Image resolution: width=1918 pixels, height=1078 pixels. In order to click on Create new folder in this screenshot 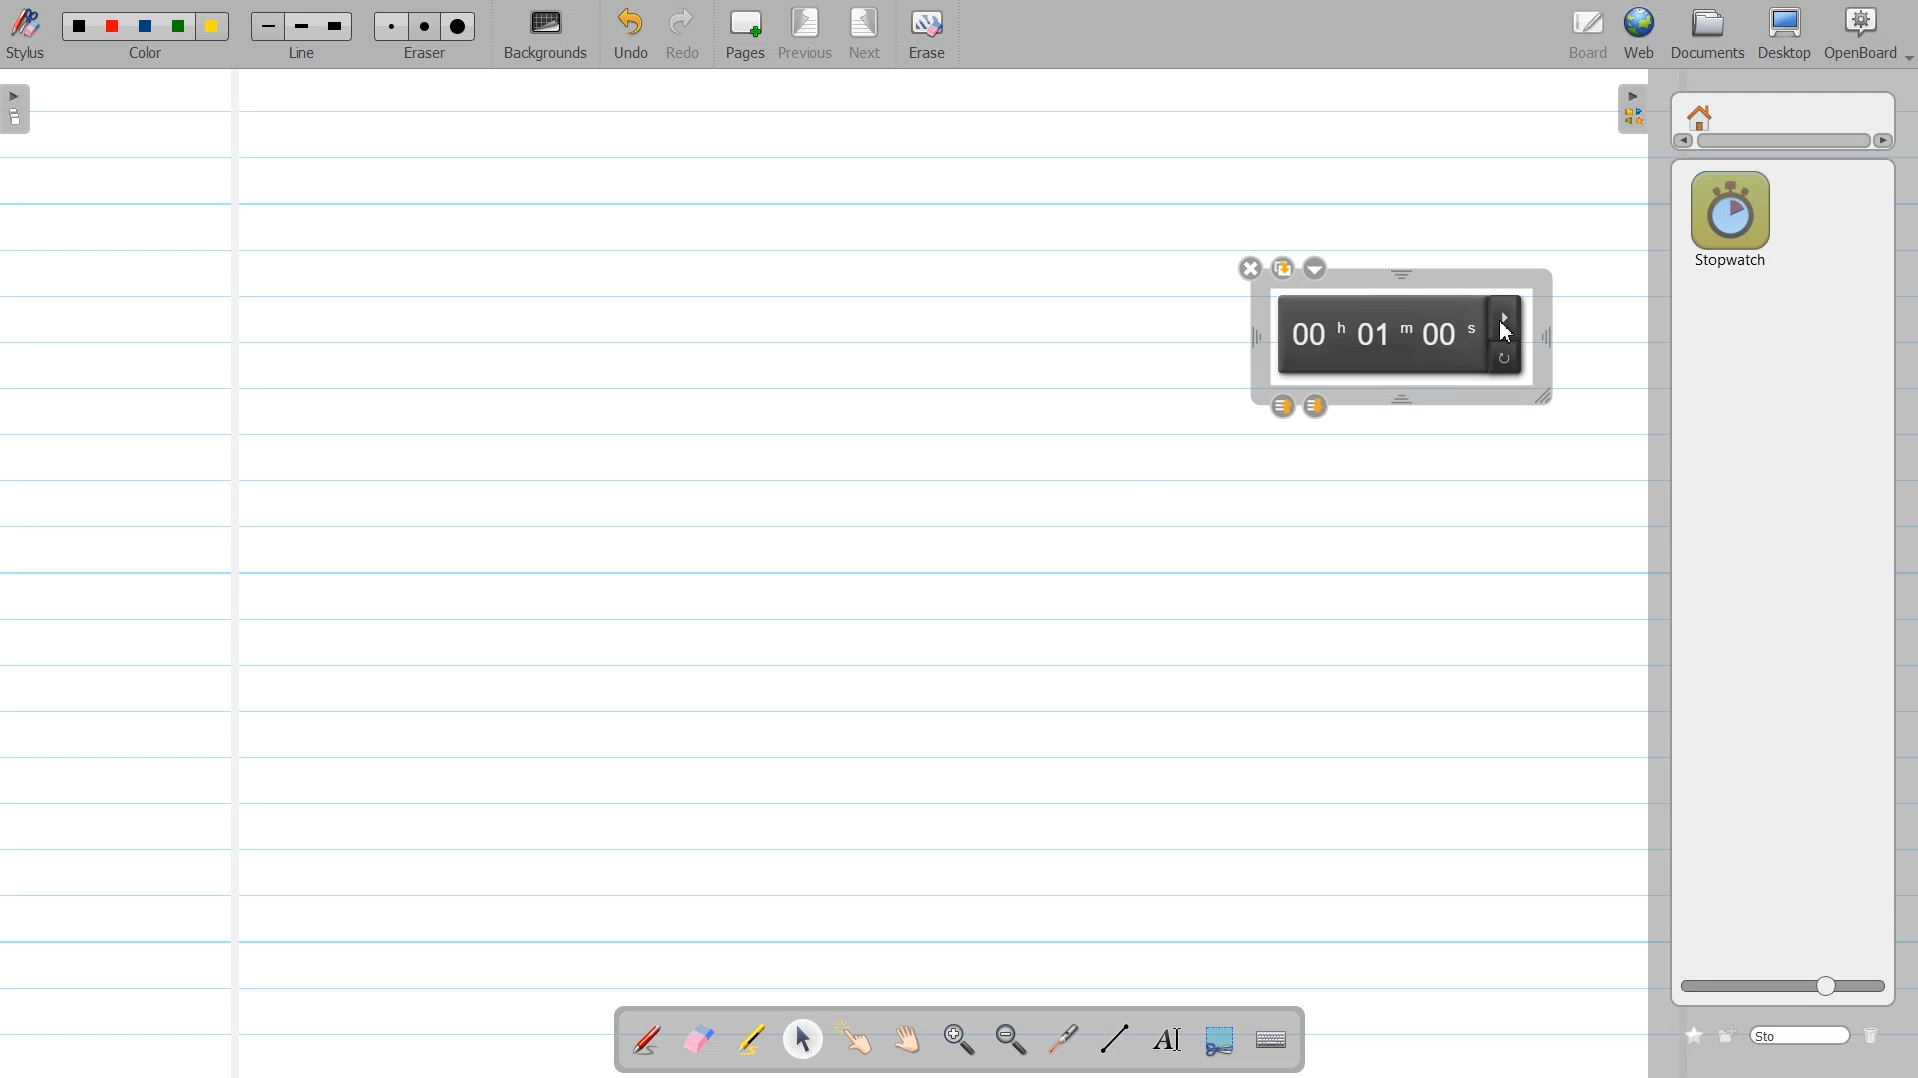, I will do `click(1728, 1034)`.